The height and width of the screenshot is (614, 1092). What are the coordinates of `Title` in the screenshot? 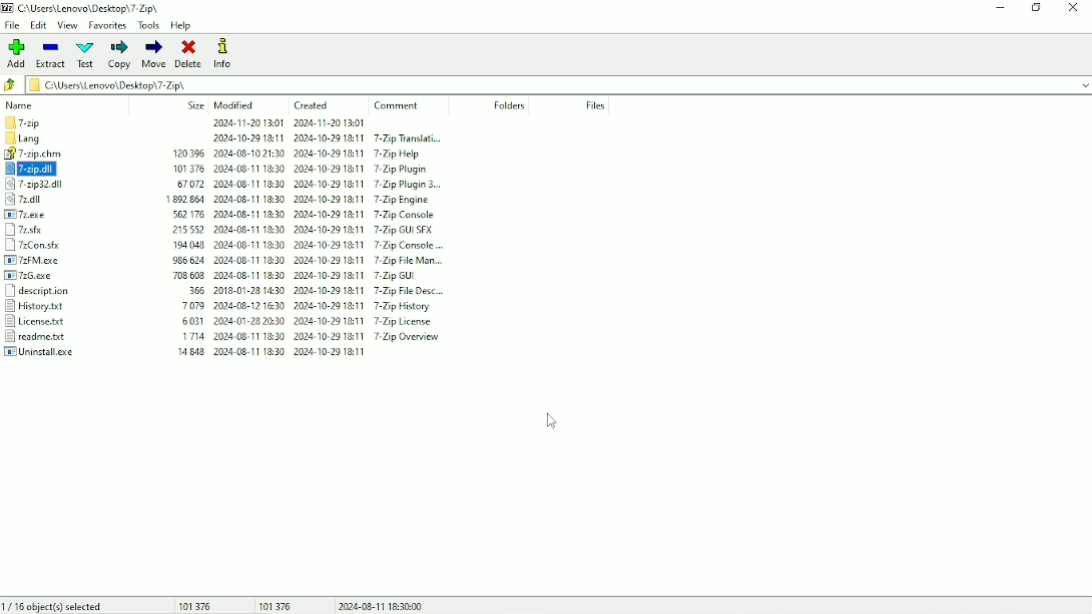 It's located at (85, 8).